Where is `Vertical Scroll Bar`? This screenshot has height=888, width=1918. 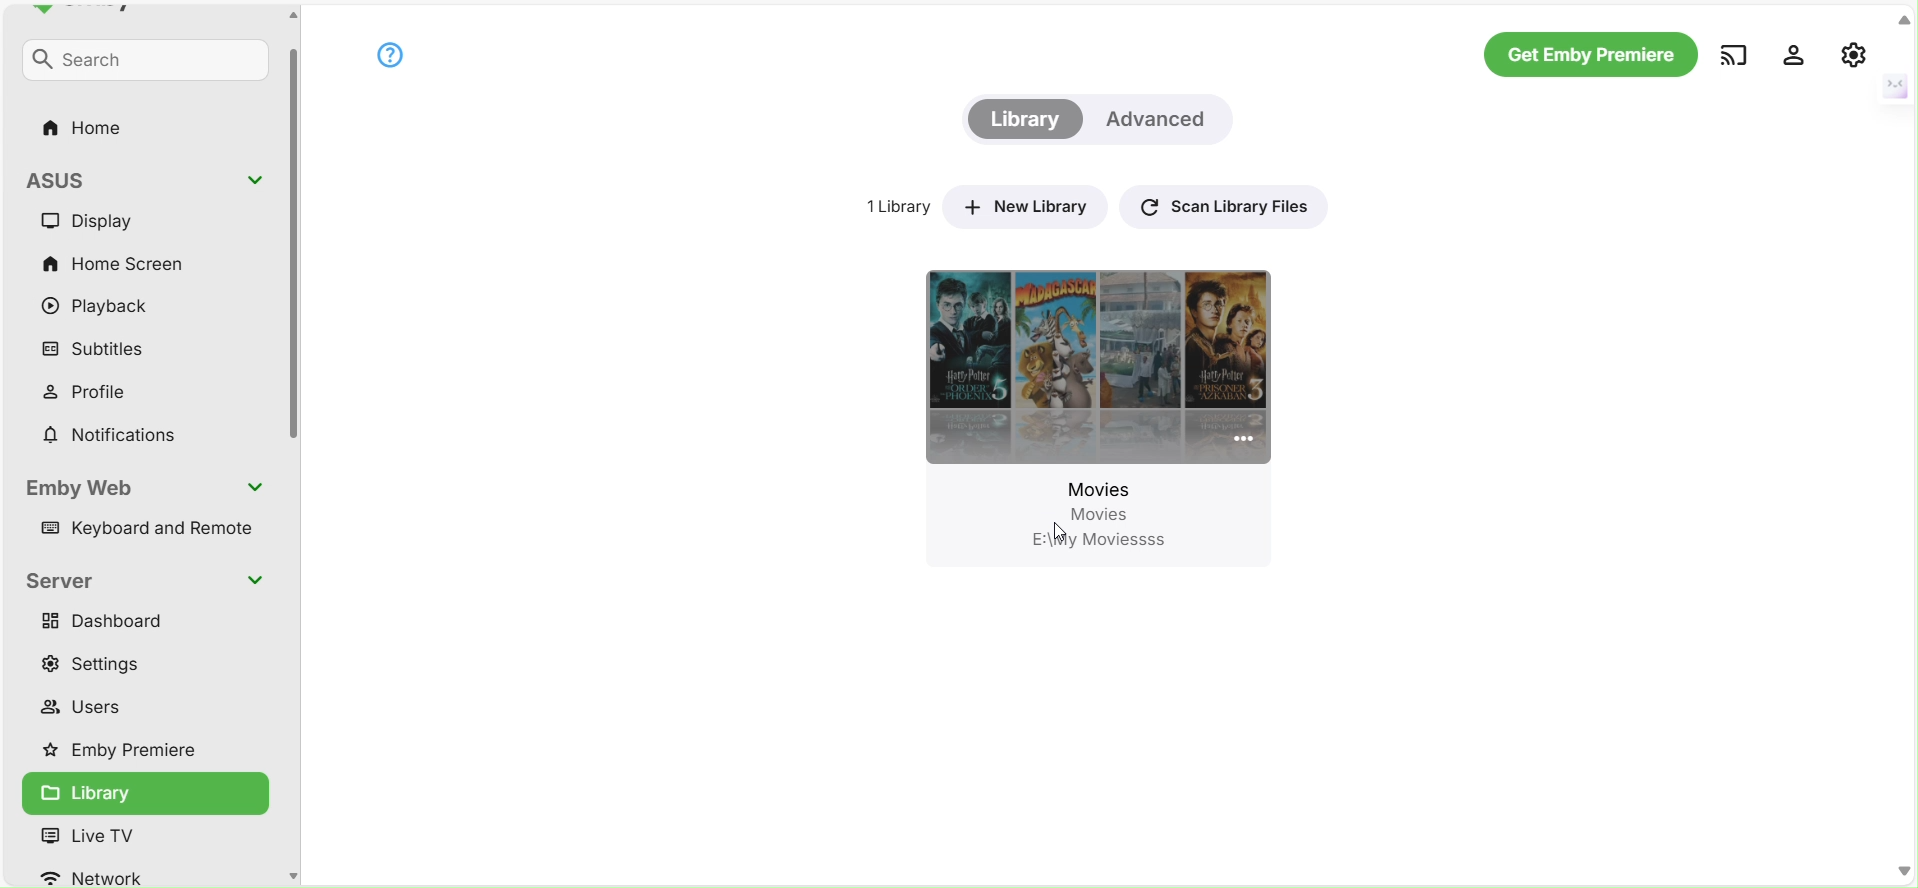 Vertical Scroll Bar is located at coordinates (293, 232).